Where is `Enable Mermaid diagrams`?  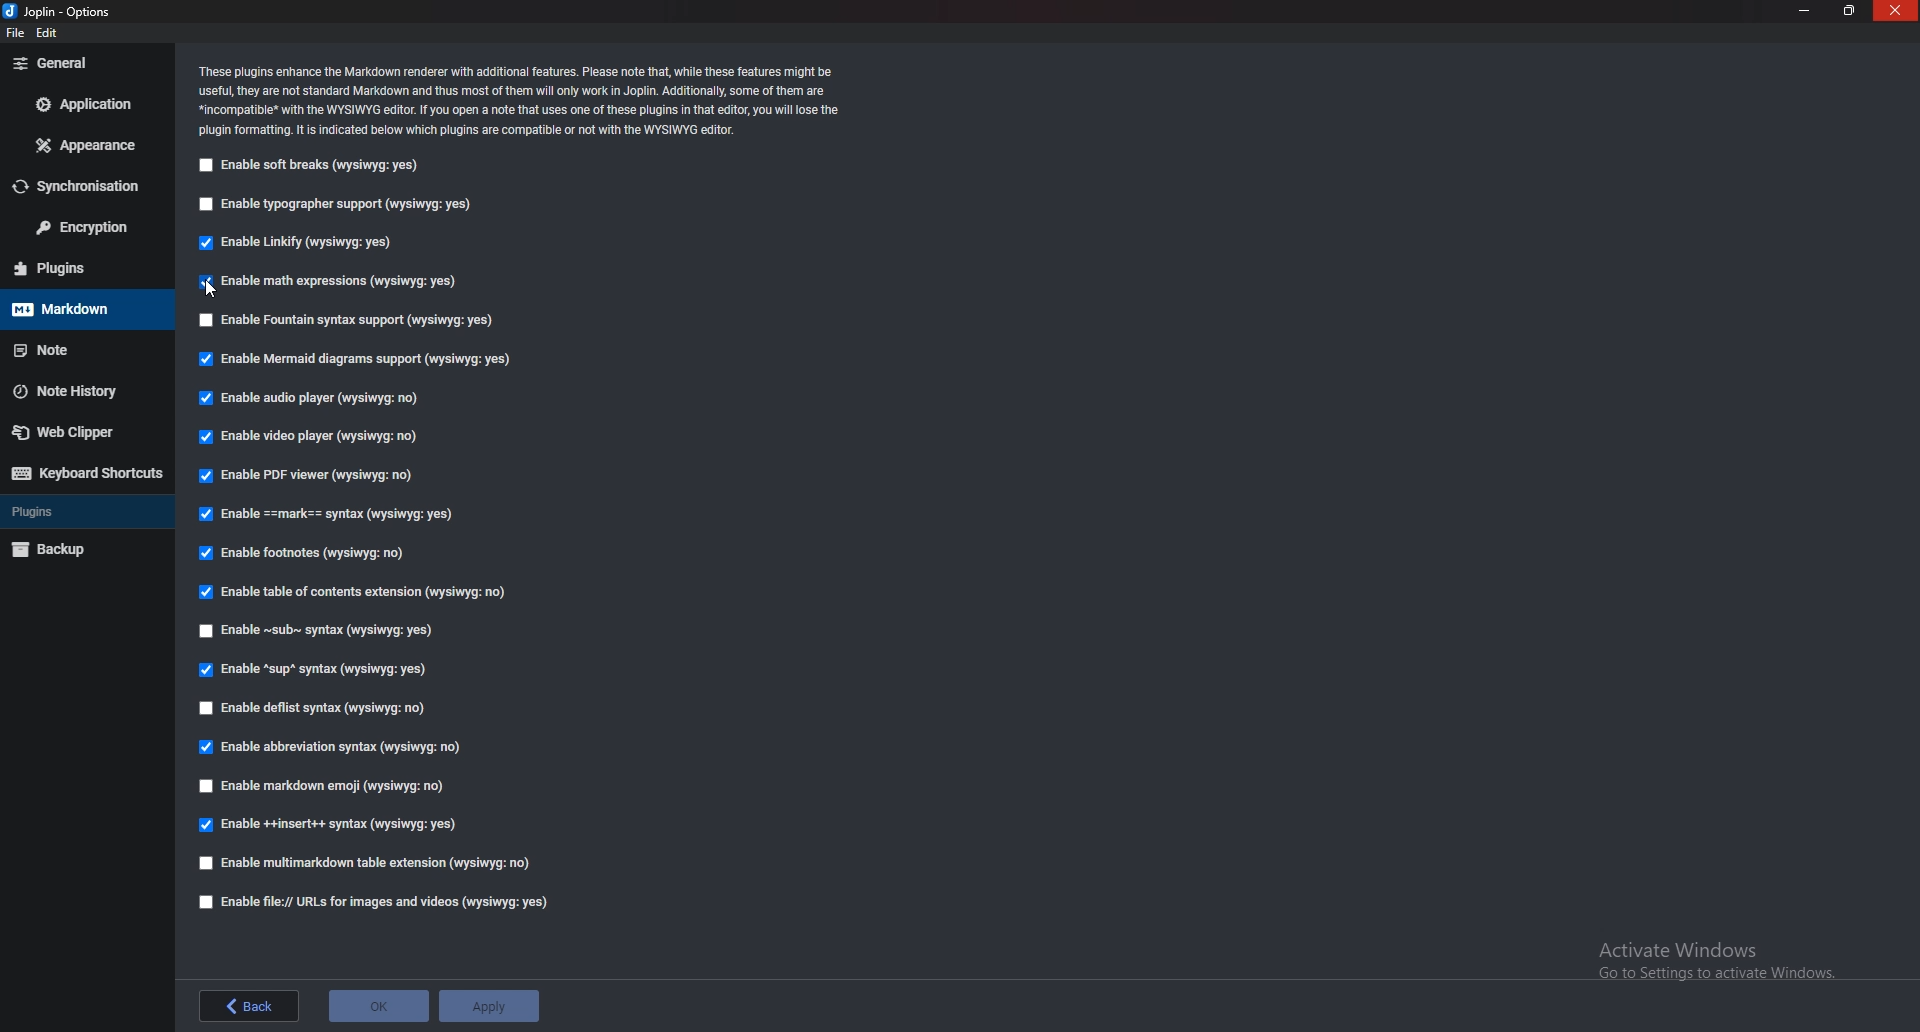
Enable Mermaid diagrams is located at coordinates (354, 358).